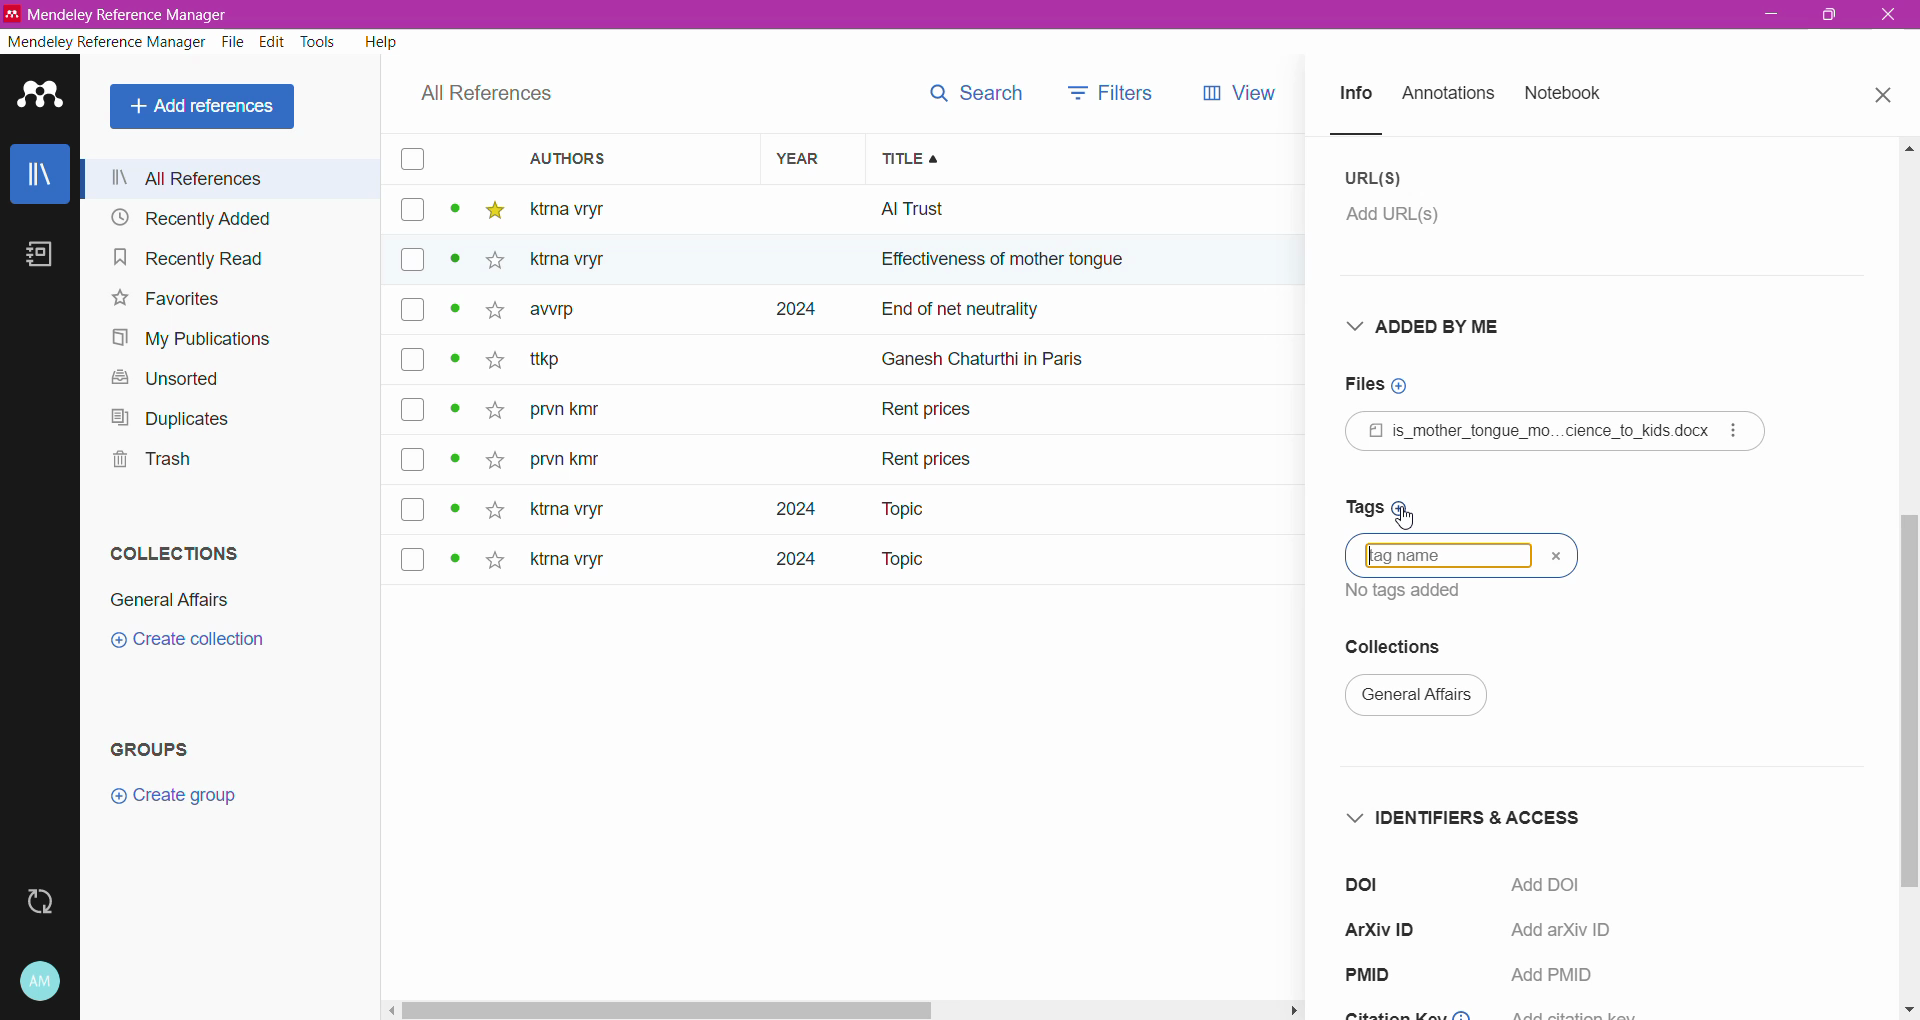 The height and width of the screenshot is (1020, 1920). Describe the element at coordinates (1406, 517) in the screenshot. I see `Cursor` at that location.